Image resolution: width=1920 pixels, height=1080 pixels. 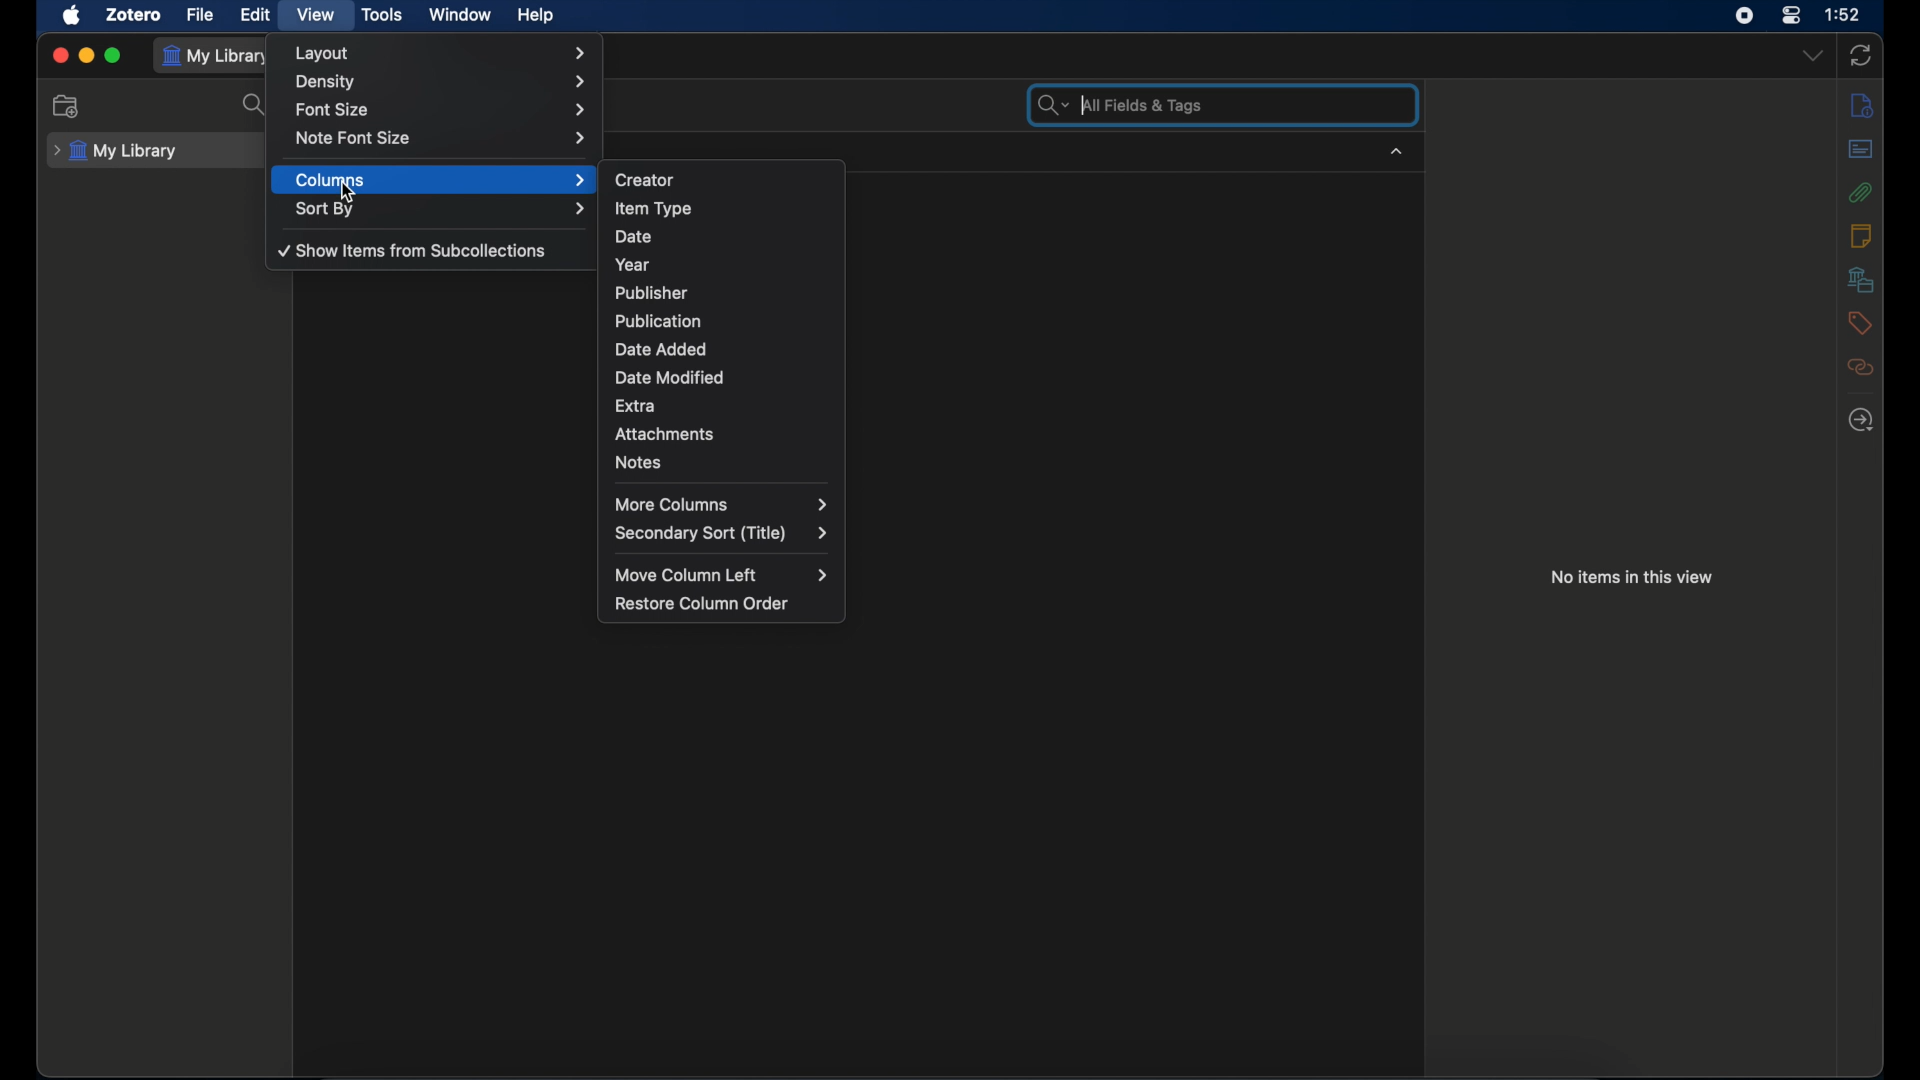 What do you see at coordinates (462, 16) in the screenshot?
I see `window` at bounding box center [462, 16].